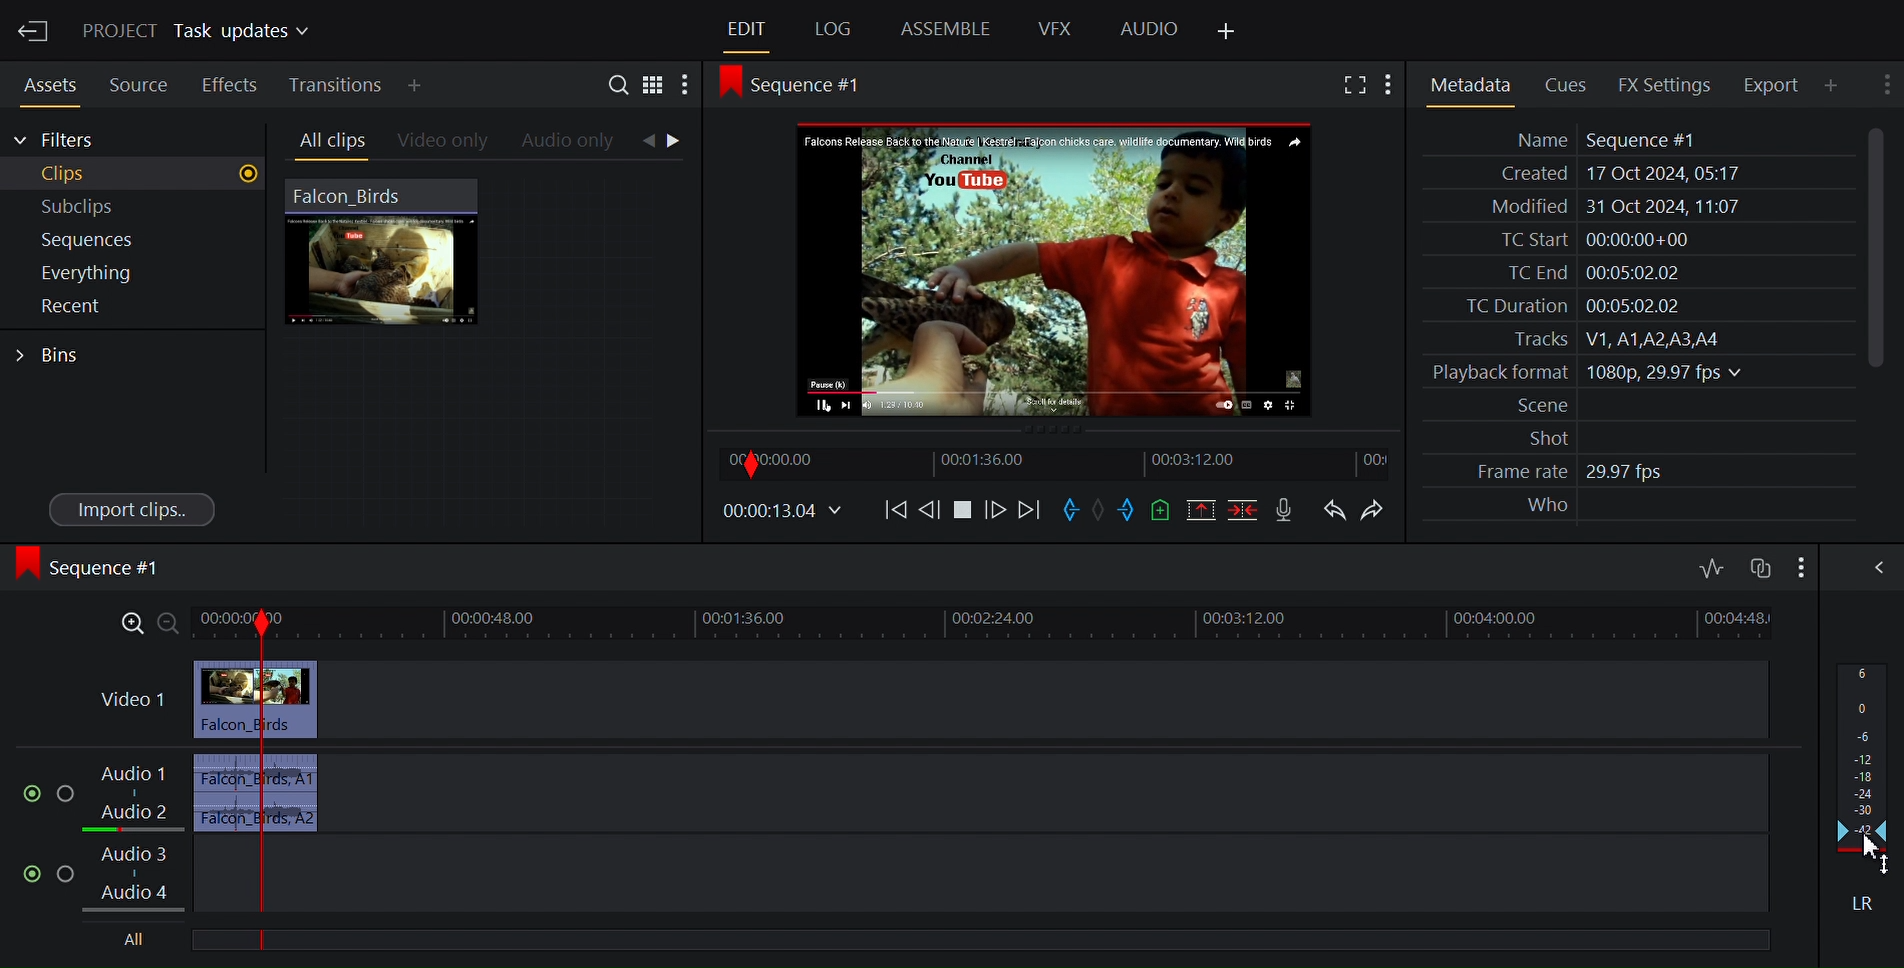  What do you see at coordinates (932, 512) in the screenshot?
I see `Nudge one frame backwards` at bounding box center [932, 512].